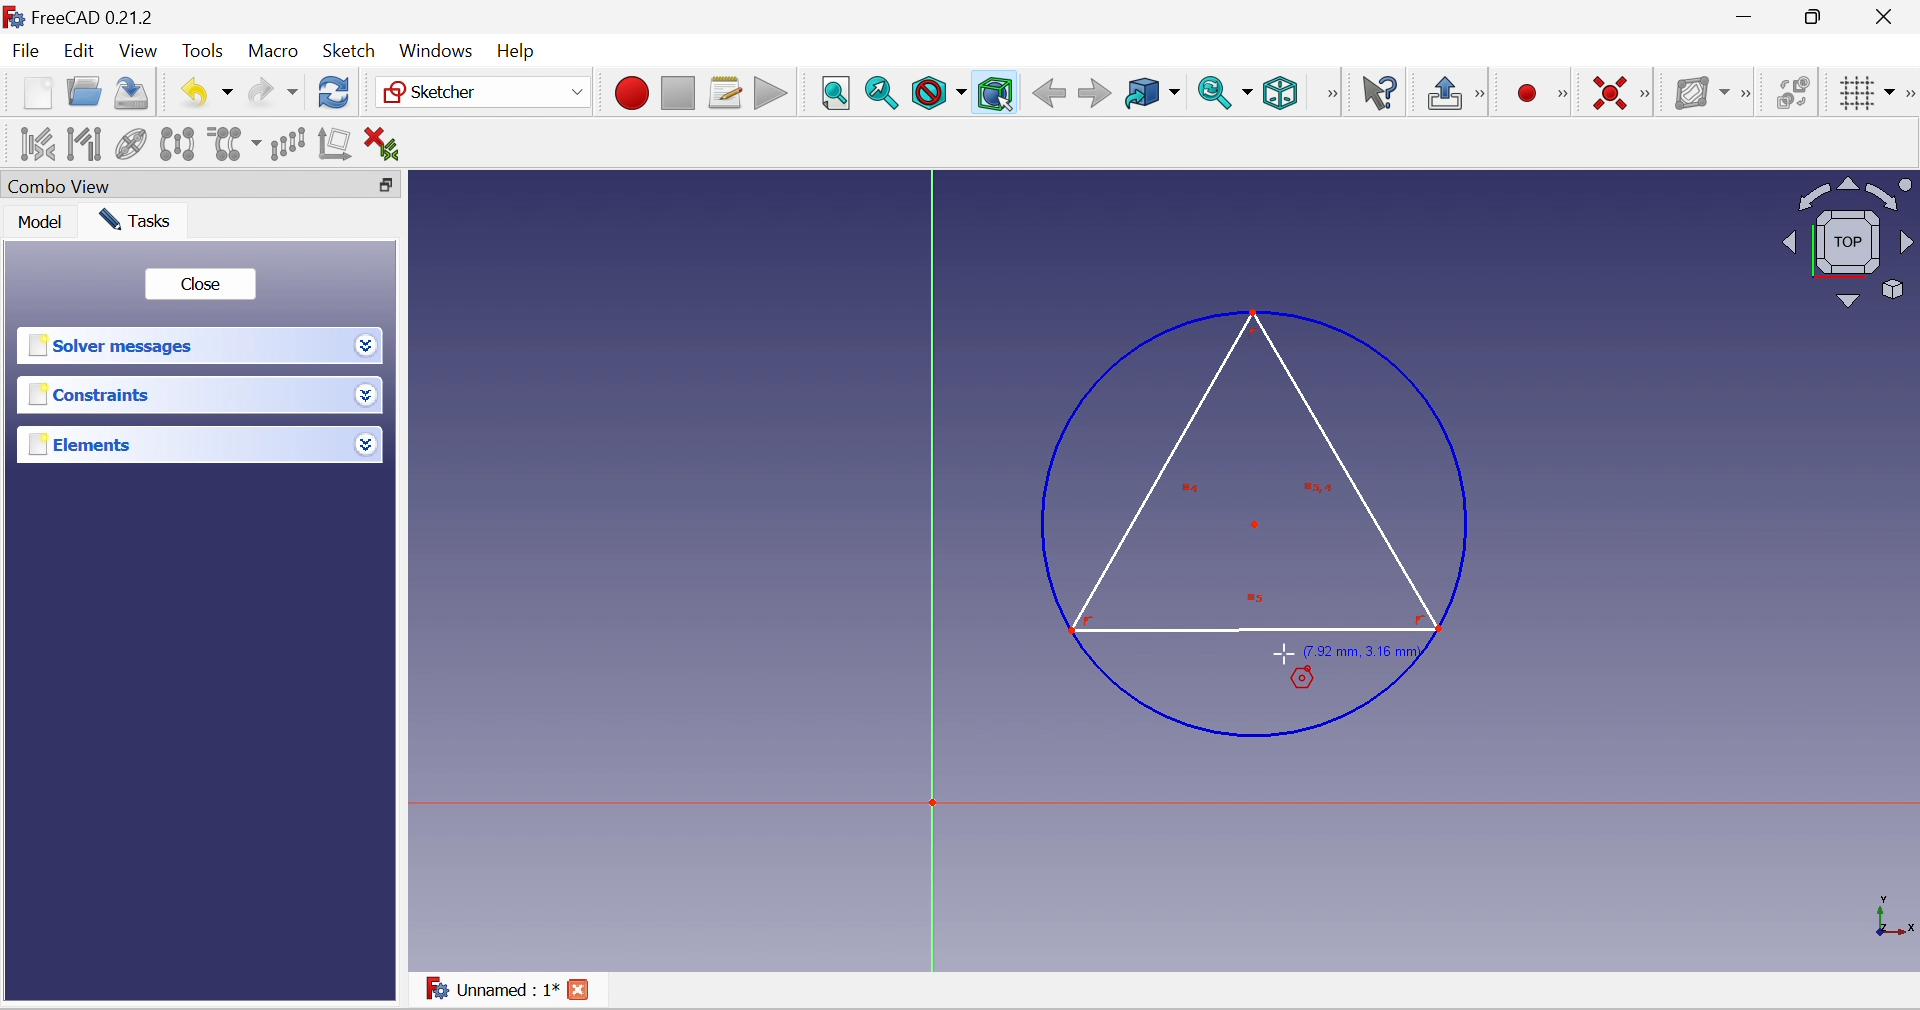 The height and width of the screenshot is (1010, 1920). What do you see at coordinates (334, 94) in the screenshot?
I see `Refresh` at bounding box center [334, 94].